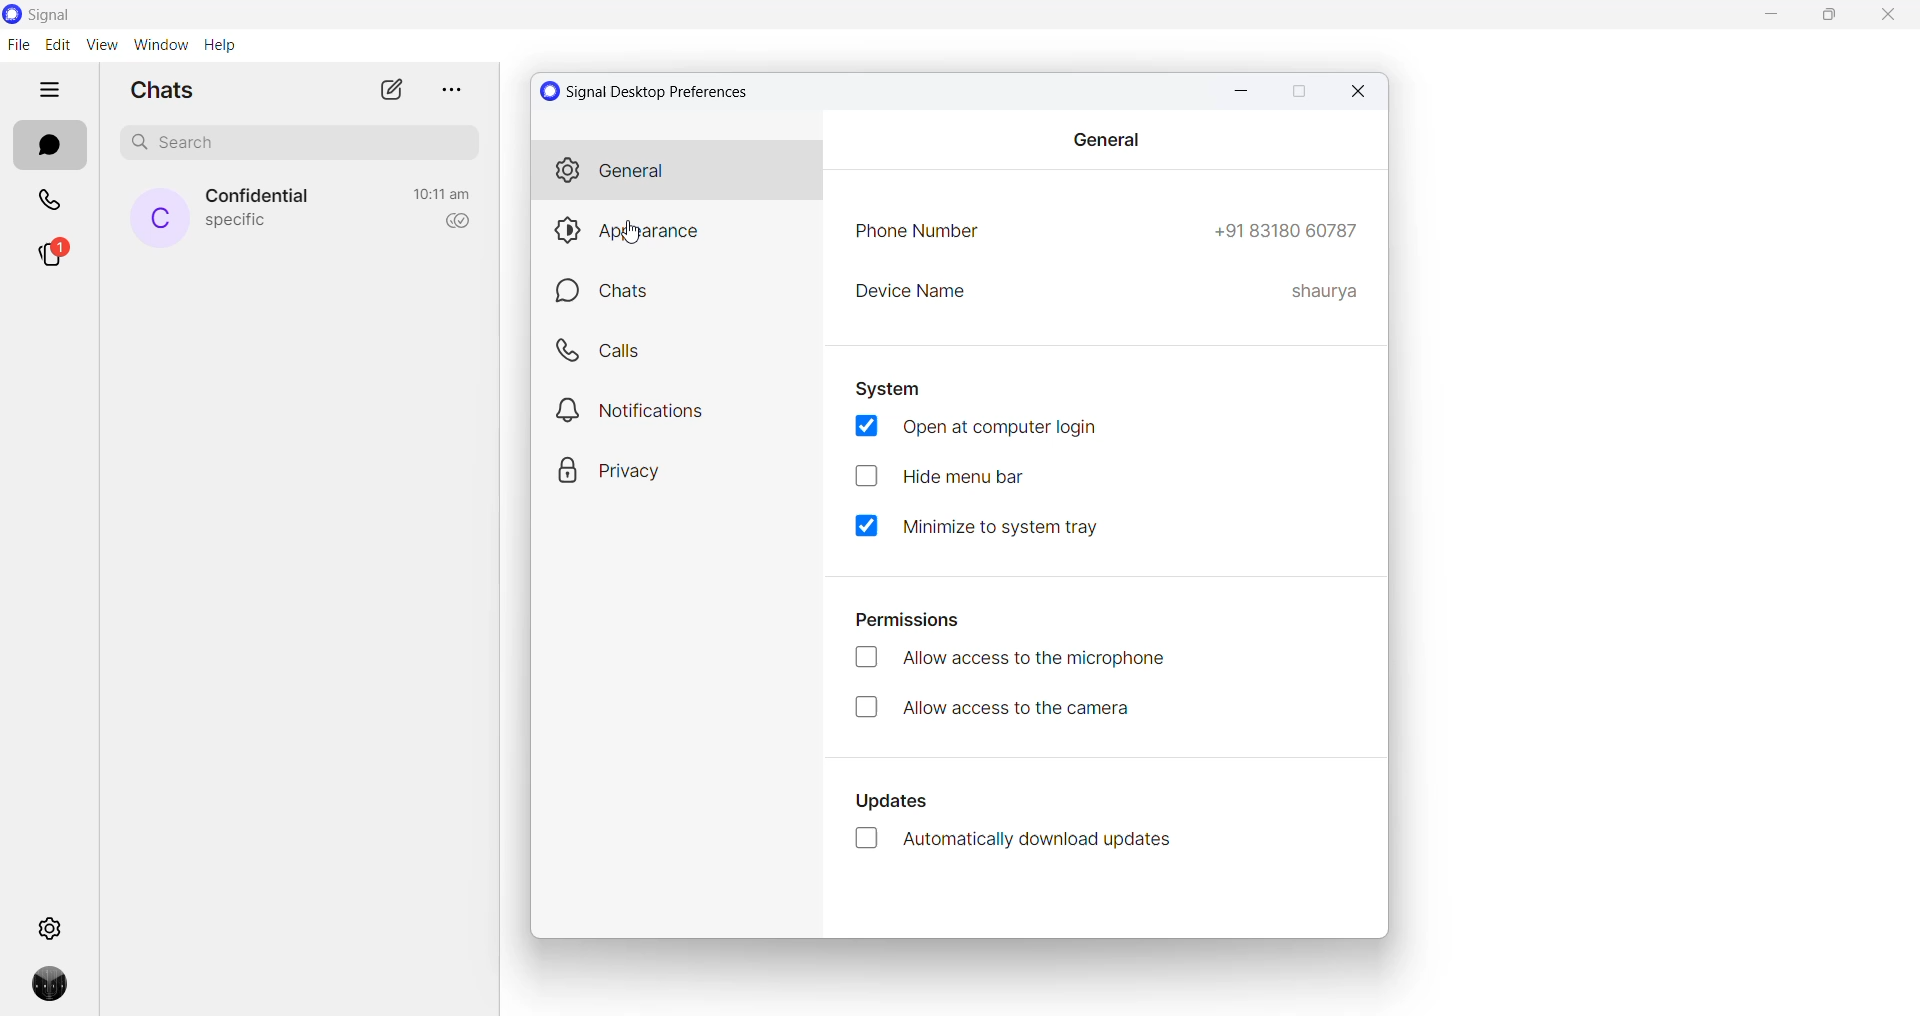 This screenshot has height=1016, width=1920. I want to click on minimize to system tray checkbox, so click(992, 531).